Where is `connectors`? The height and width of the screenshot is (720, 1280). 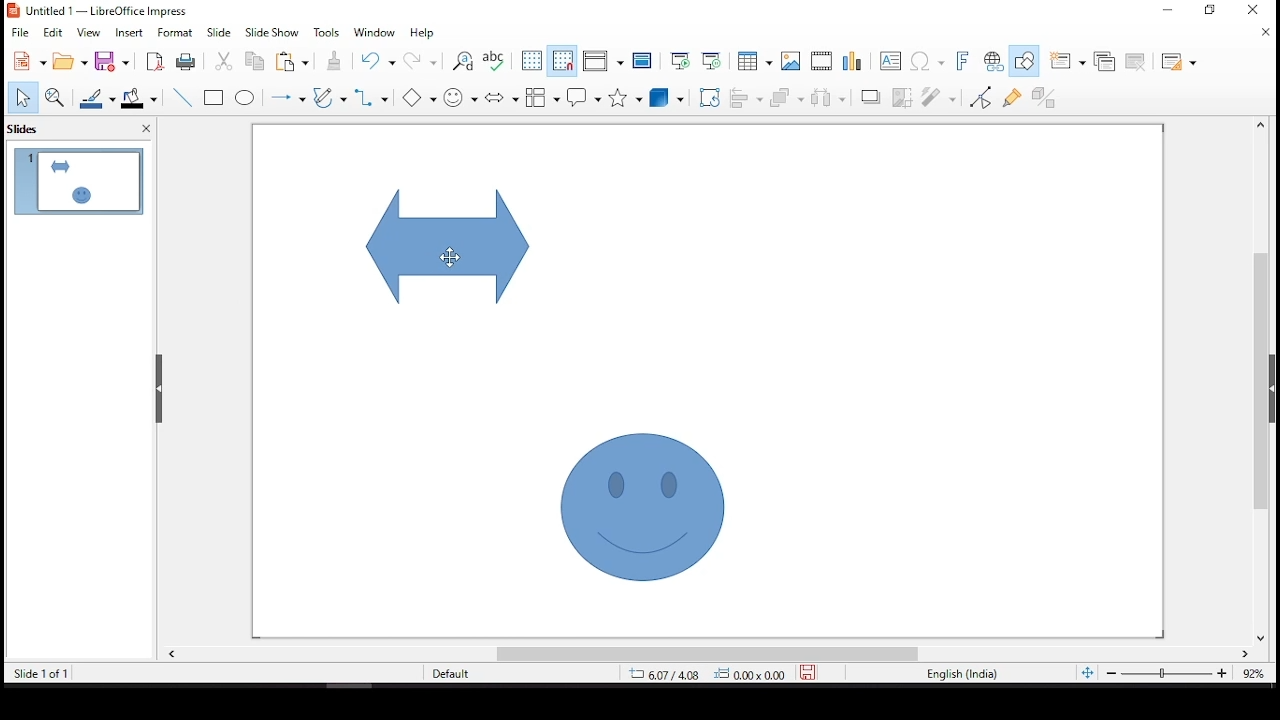 connectors is located at coordinates (371, 99).